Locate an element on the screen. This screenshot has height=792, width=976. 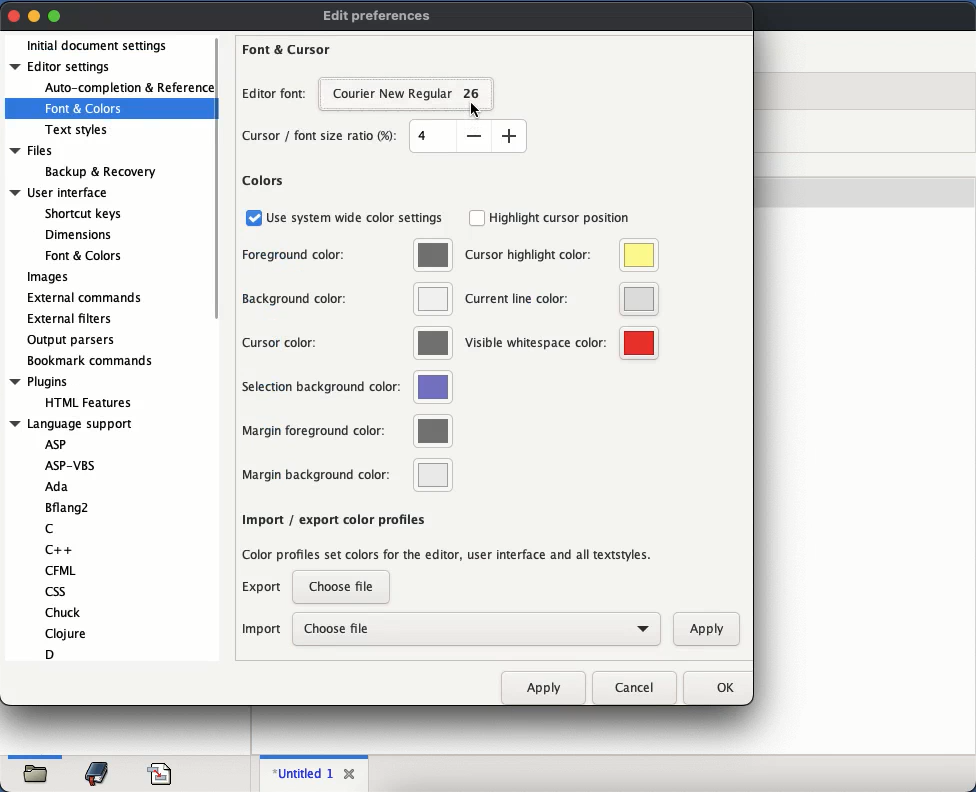
cursor color is located at coordinates (323, 343).